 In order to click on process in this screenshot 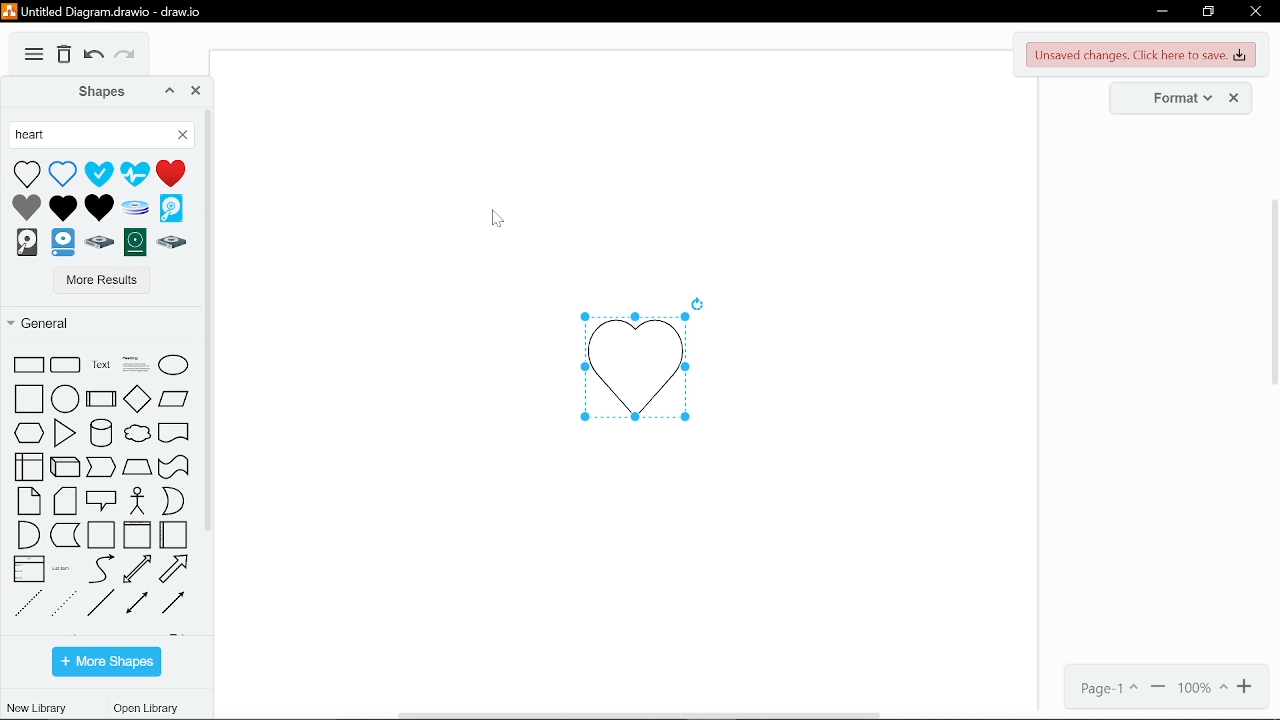, I will do `click(102, 399)`.